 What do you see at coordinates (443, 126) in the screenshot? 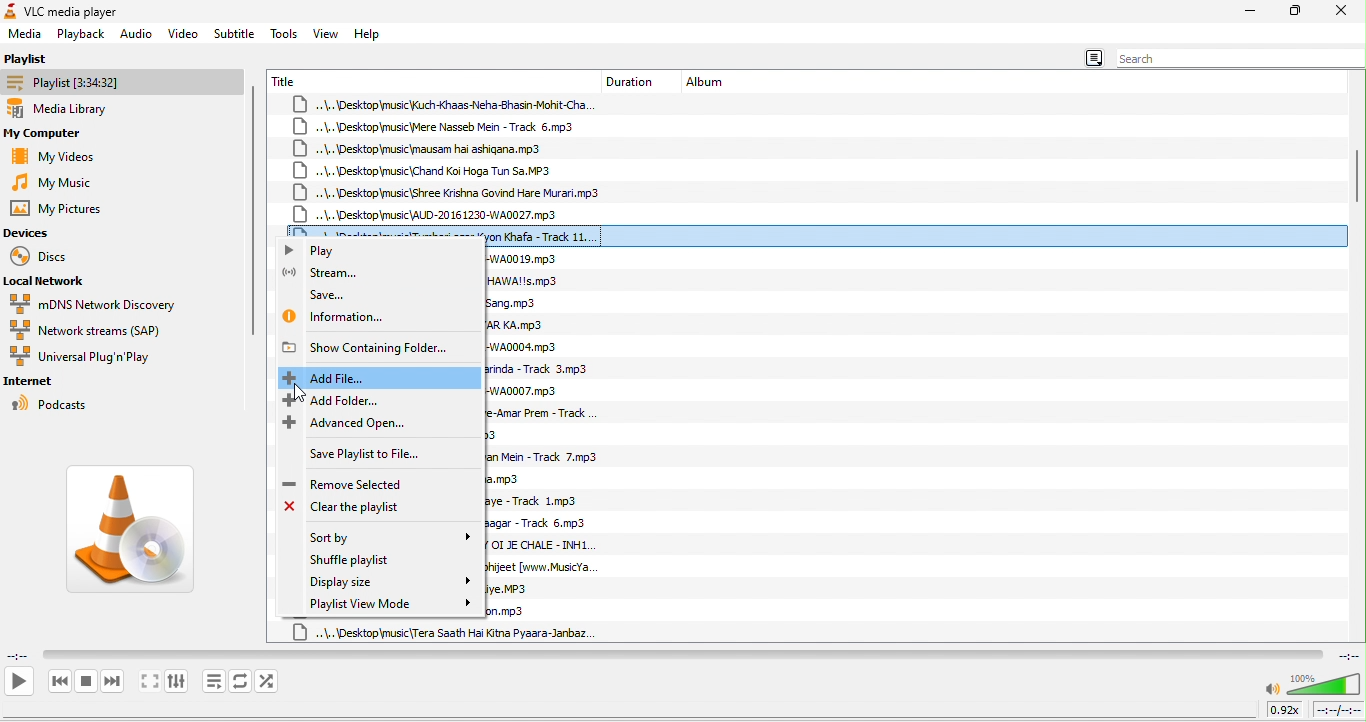
I see `+.\..\Desktop\music\Mere Nasseb Mein - Track 6.mp3` at bounding box center [443, 126].